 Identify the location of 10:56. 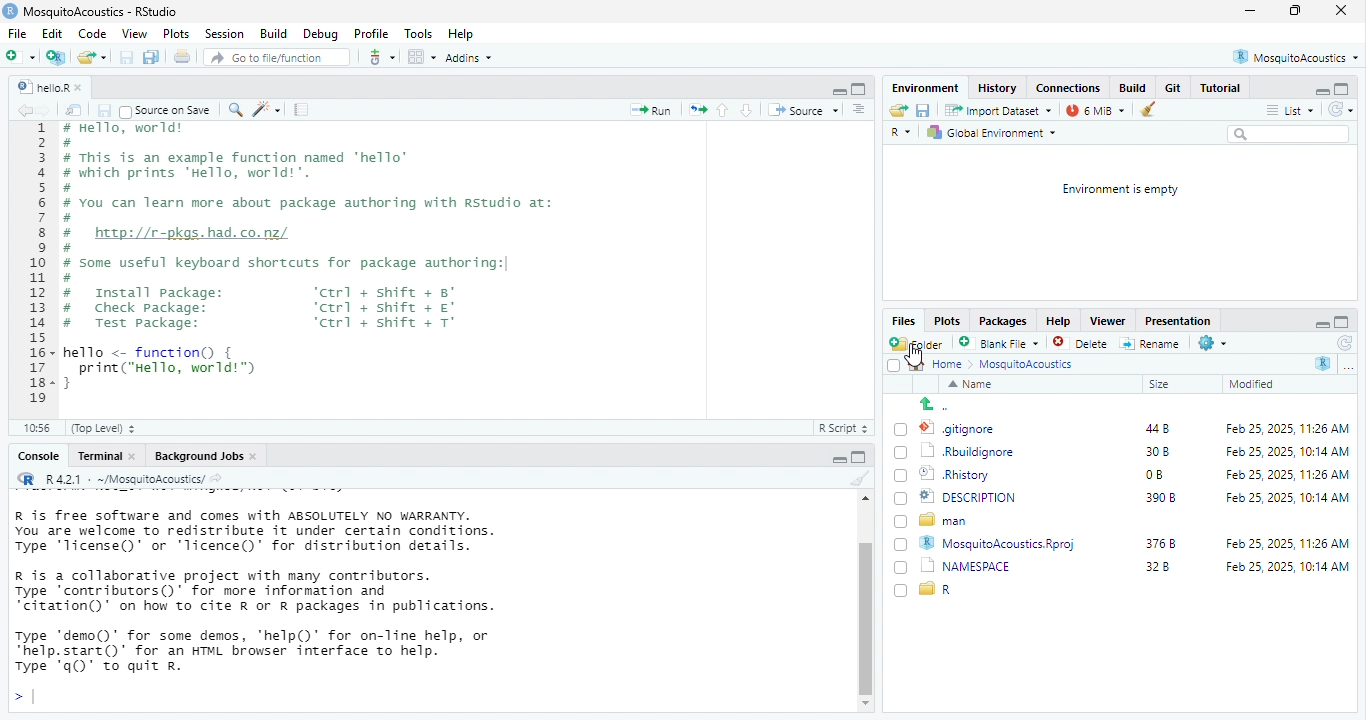
(41, 428).